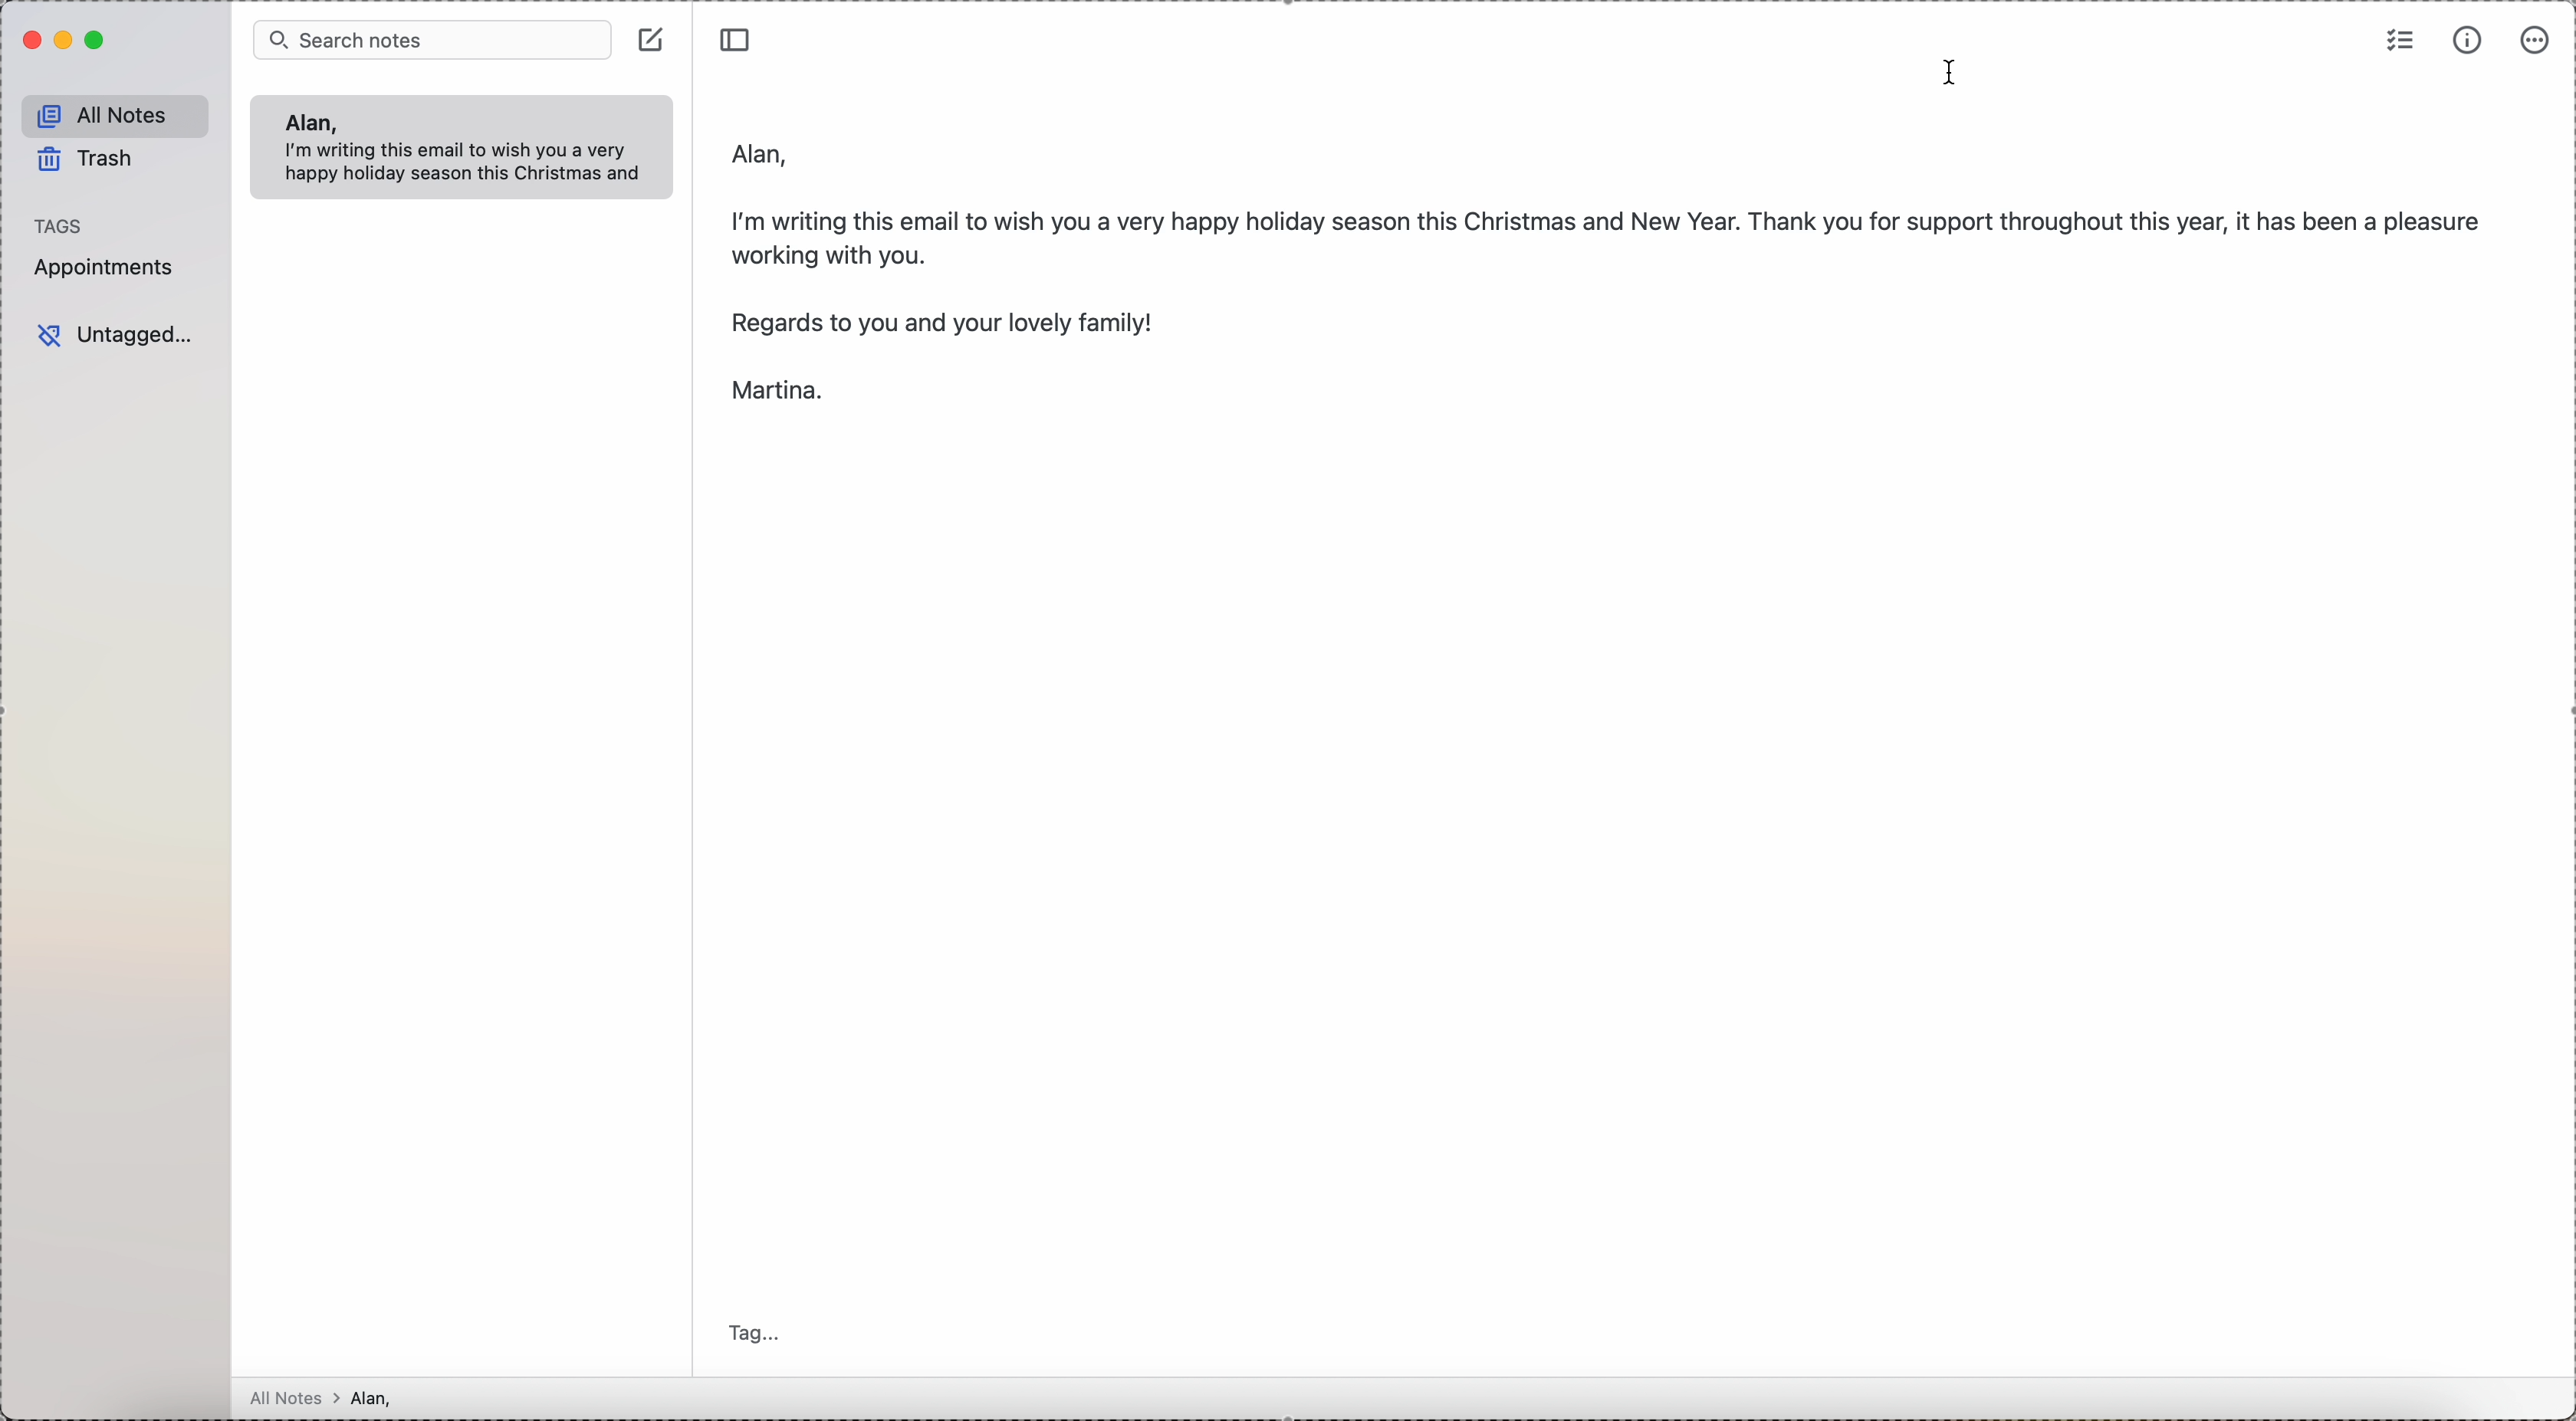 Image resolution: width=2576 pixels, height=1421 pixels. Describe the element at coordinates (773, 394) in the screenshot. I see `Martina` at that location.